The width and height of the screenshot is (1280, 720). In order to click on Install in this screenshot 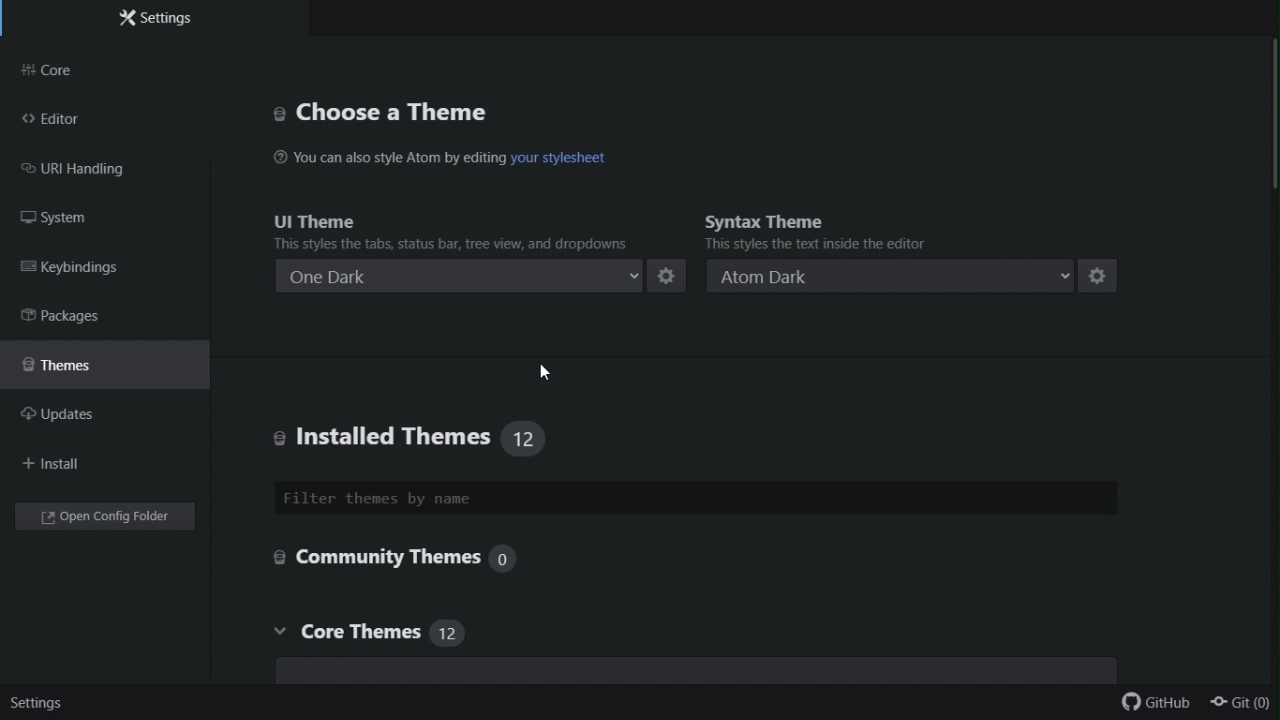, I will do `click(68, 463)`.